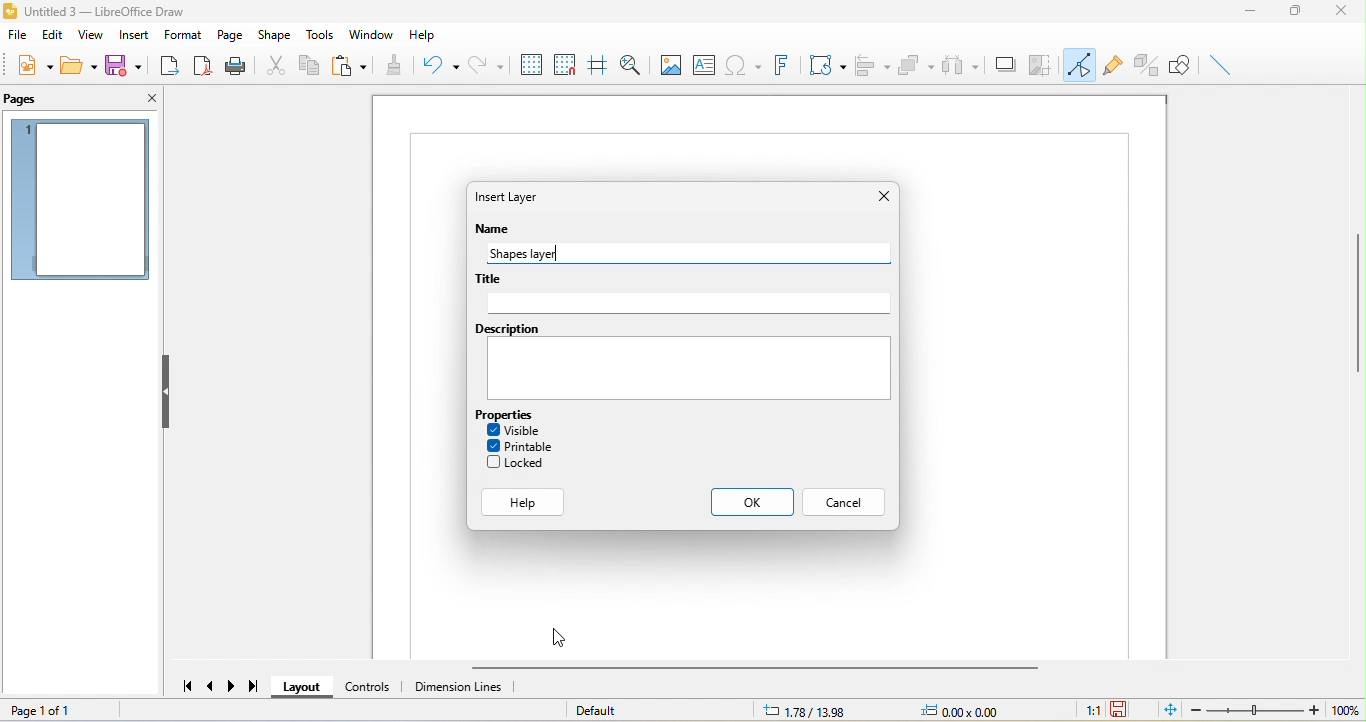 The width and height of the screenshot is (1366, 722). I want to click on toggle extrusion, so click(1146, 65).